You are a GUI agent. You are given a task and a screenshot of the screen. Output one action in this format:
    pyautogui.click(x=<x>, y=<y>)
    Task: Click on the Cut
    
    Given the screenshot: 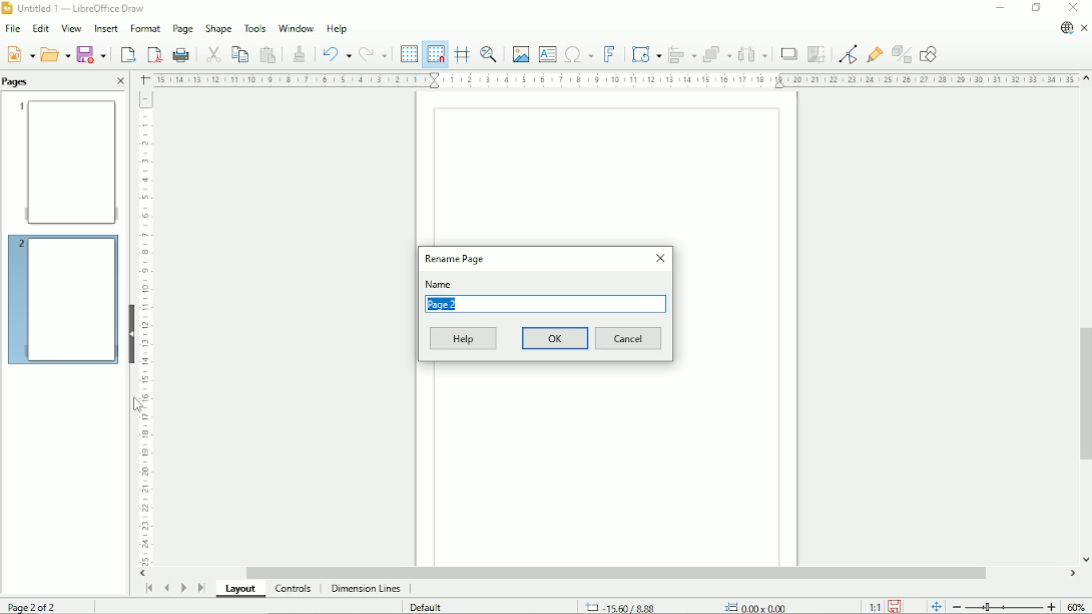 What is the action you would take?
    pyautogui.click(x=212, y=53)
    